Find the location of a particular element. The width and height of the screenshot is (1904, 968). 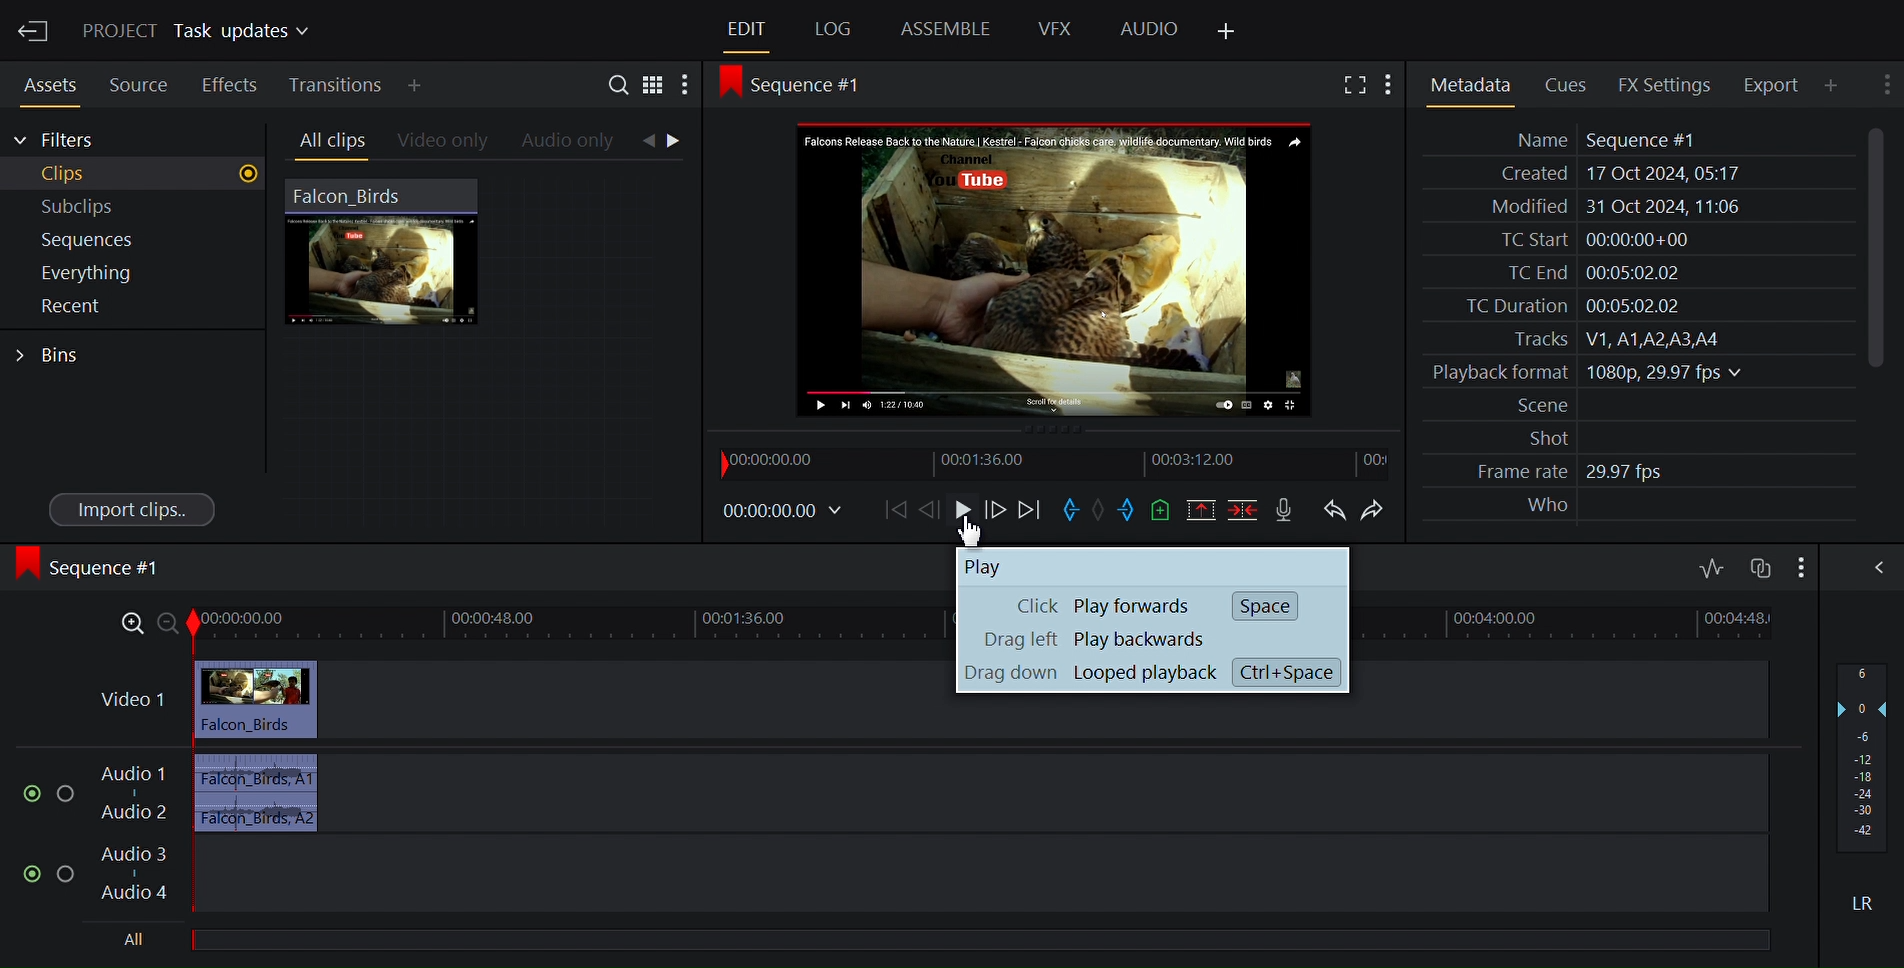

Show more options is located at coordinates (1390, 83).